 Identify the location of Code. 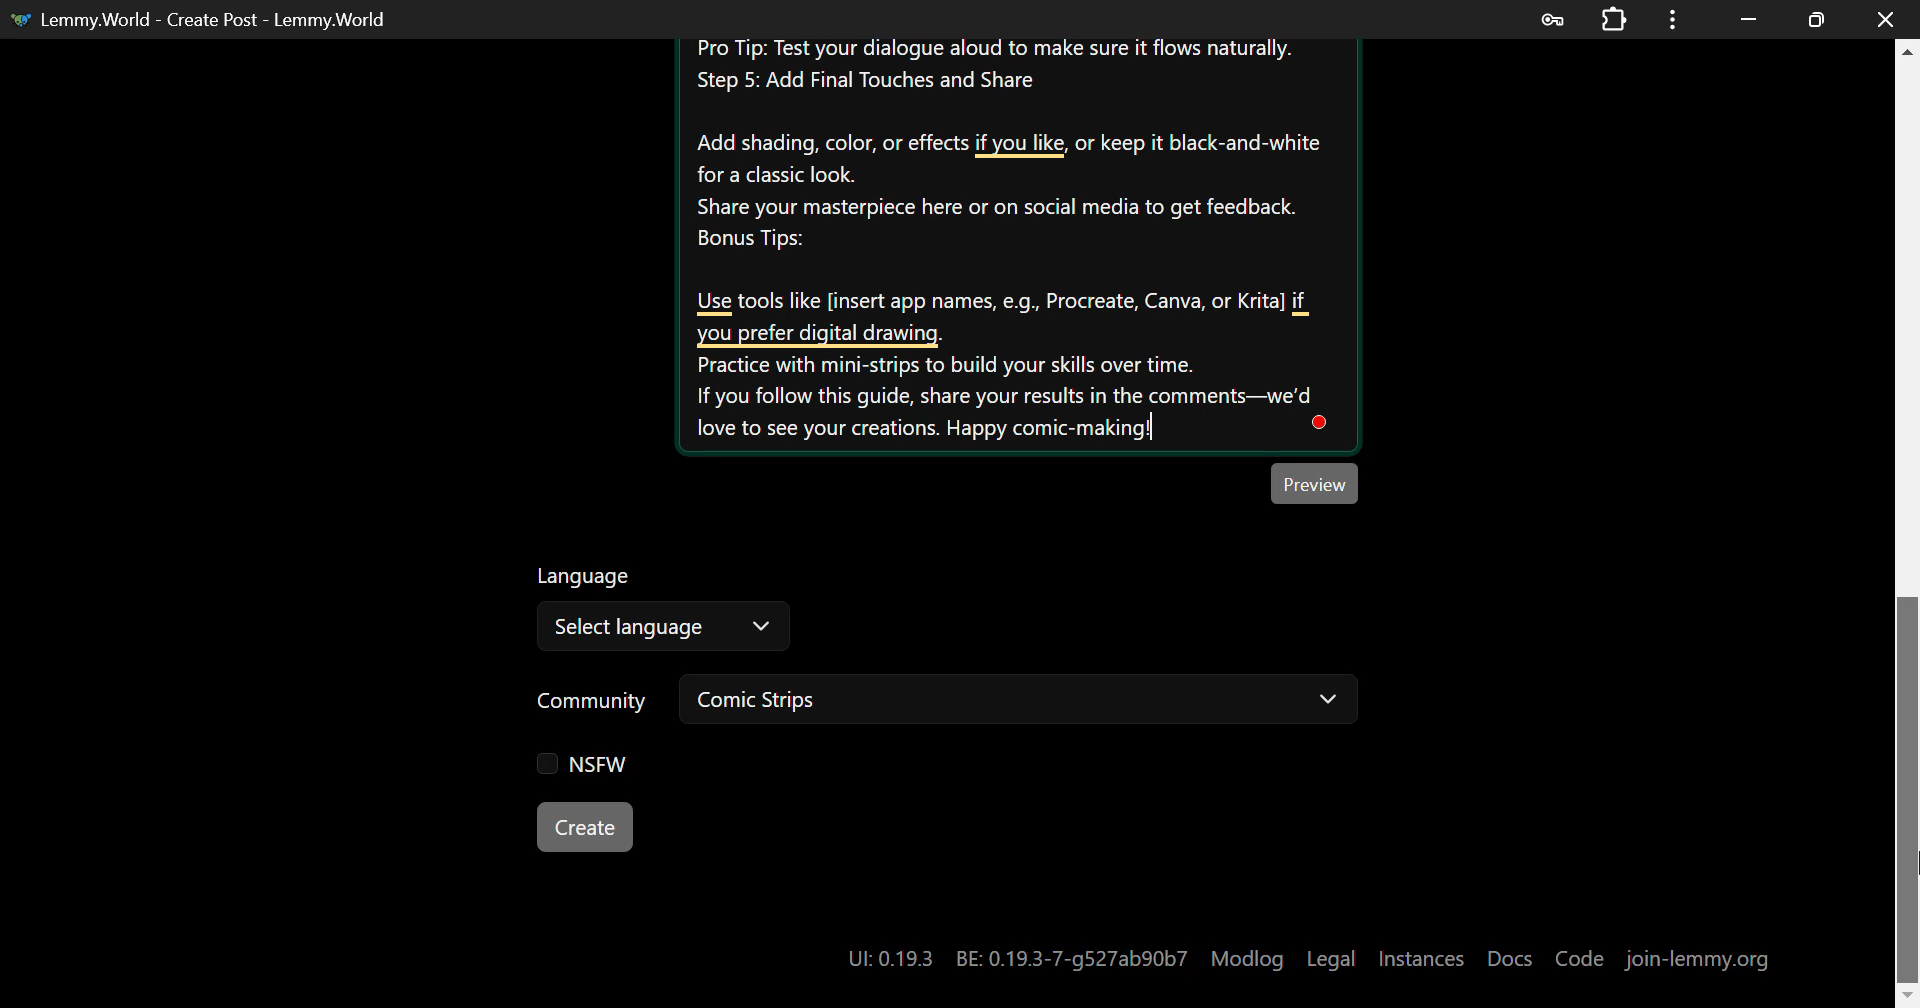
(1583, 958).